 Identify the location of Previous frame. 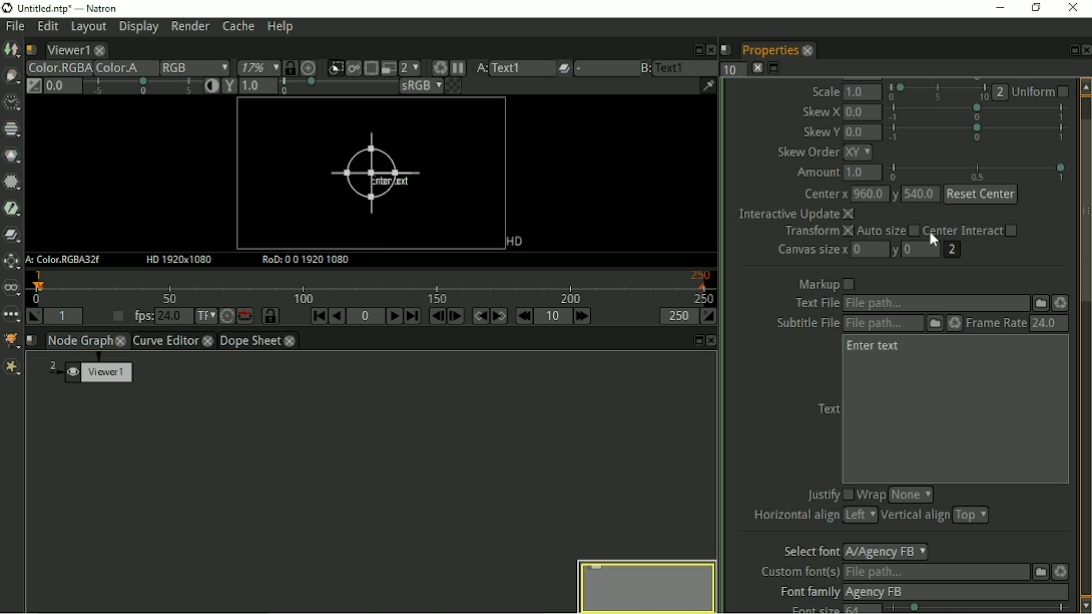
(435, 316).